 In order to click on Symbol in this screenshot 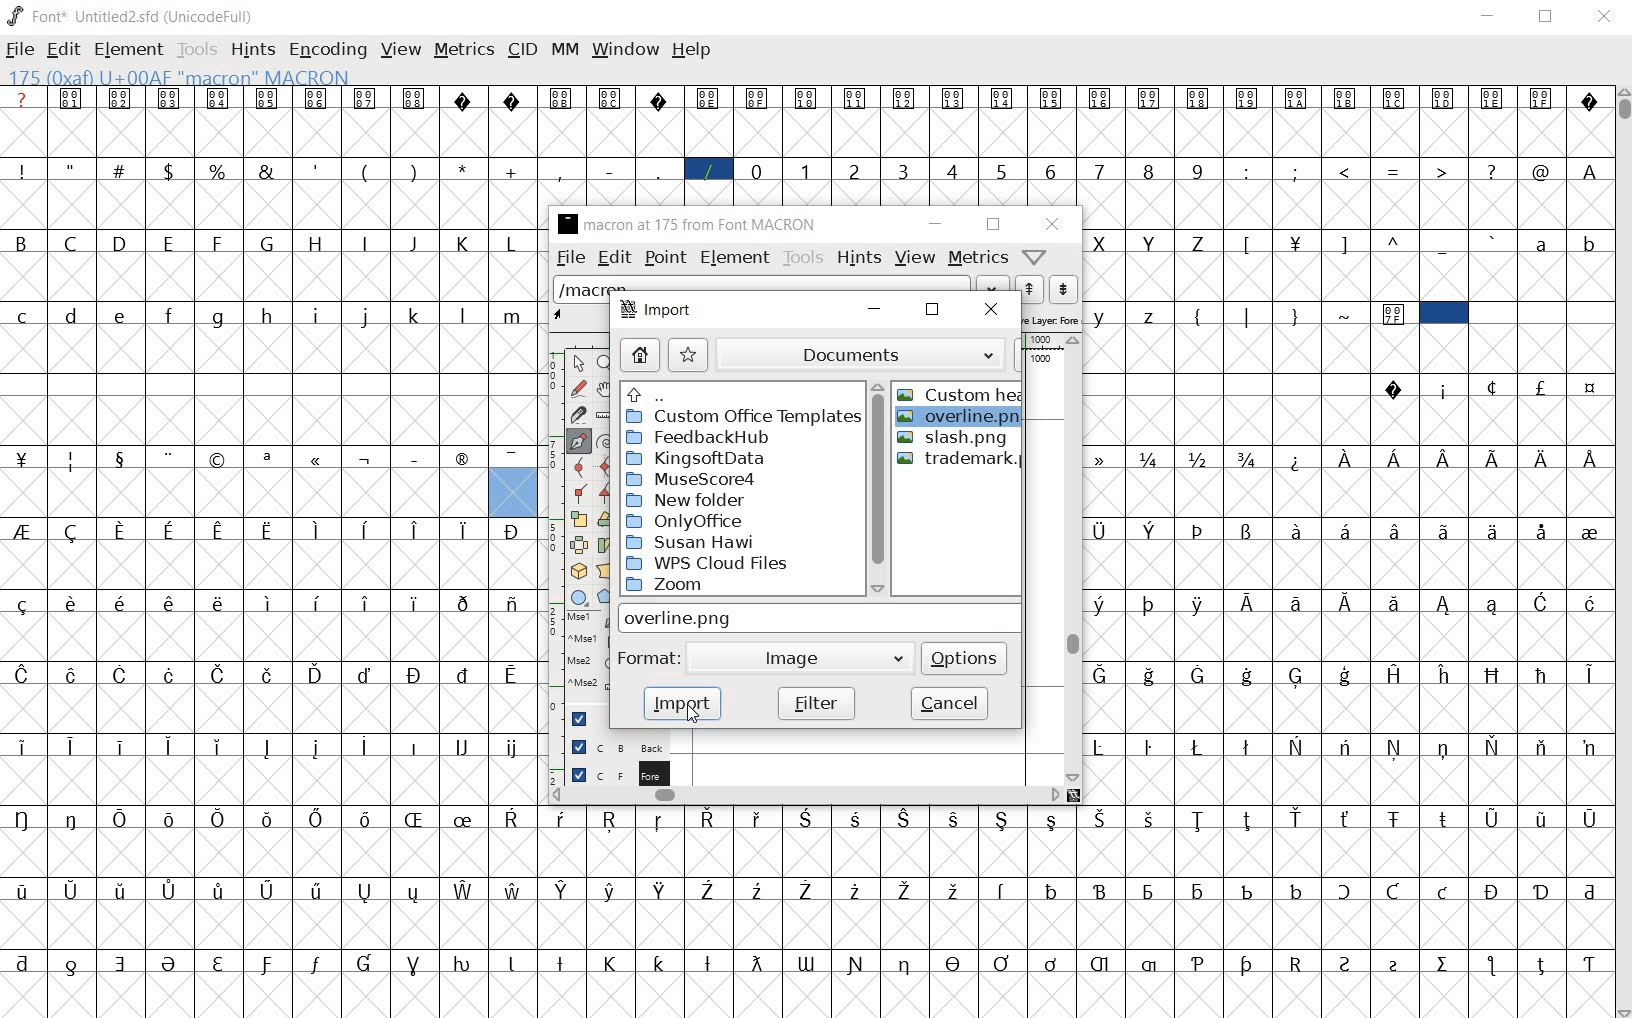, I will do `click(414, 961)`.